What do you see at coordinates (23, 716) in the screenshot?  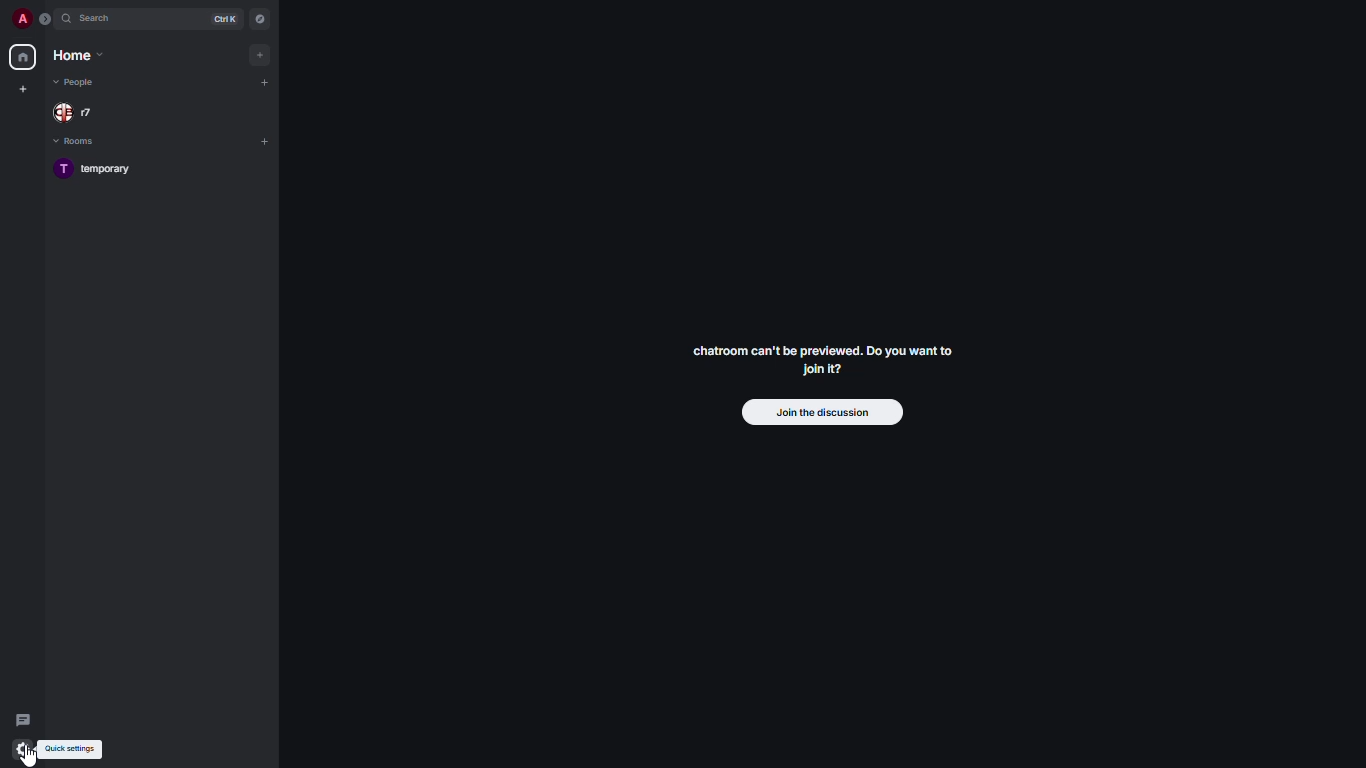 I see `threads` at bounding box center [23, 716].